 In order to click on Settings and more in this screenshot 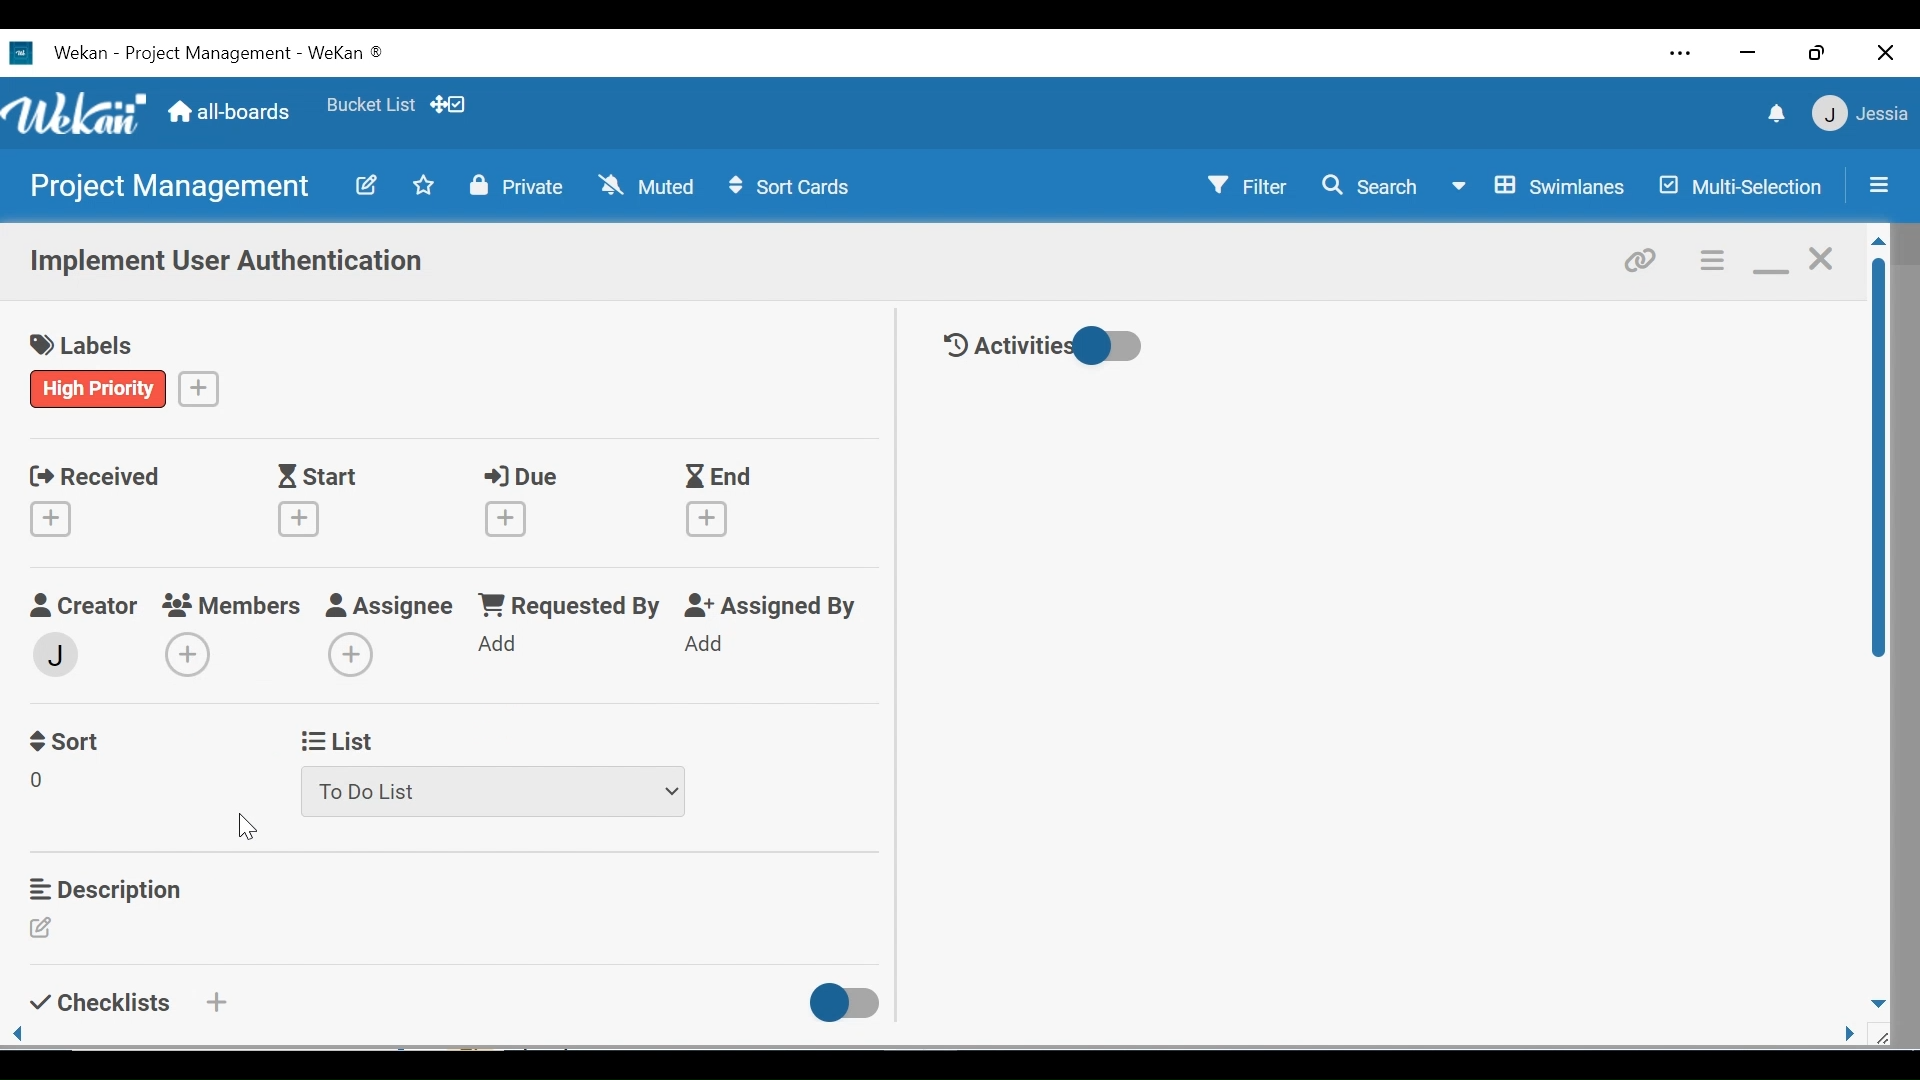, I will do `click(1681, 55)`.